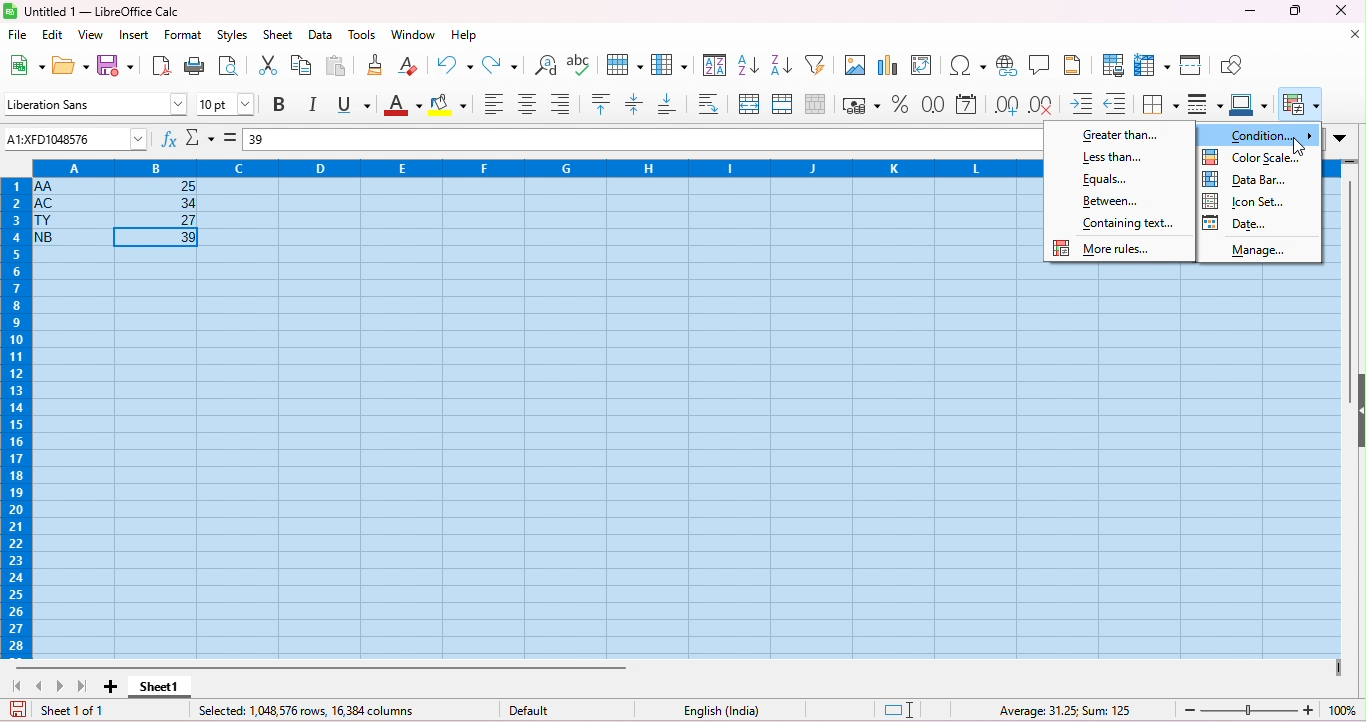 The height and width of the screenshot is (722, 1366). What do you see at coordinates (900, 103) in the screenshot?
I see `format as percent` at bounding box center [900, 103].